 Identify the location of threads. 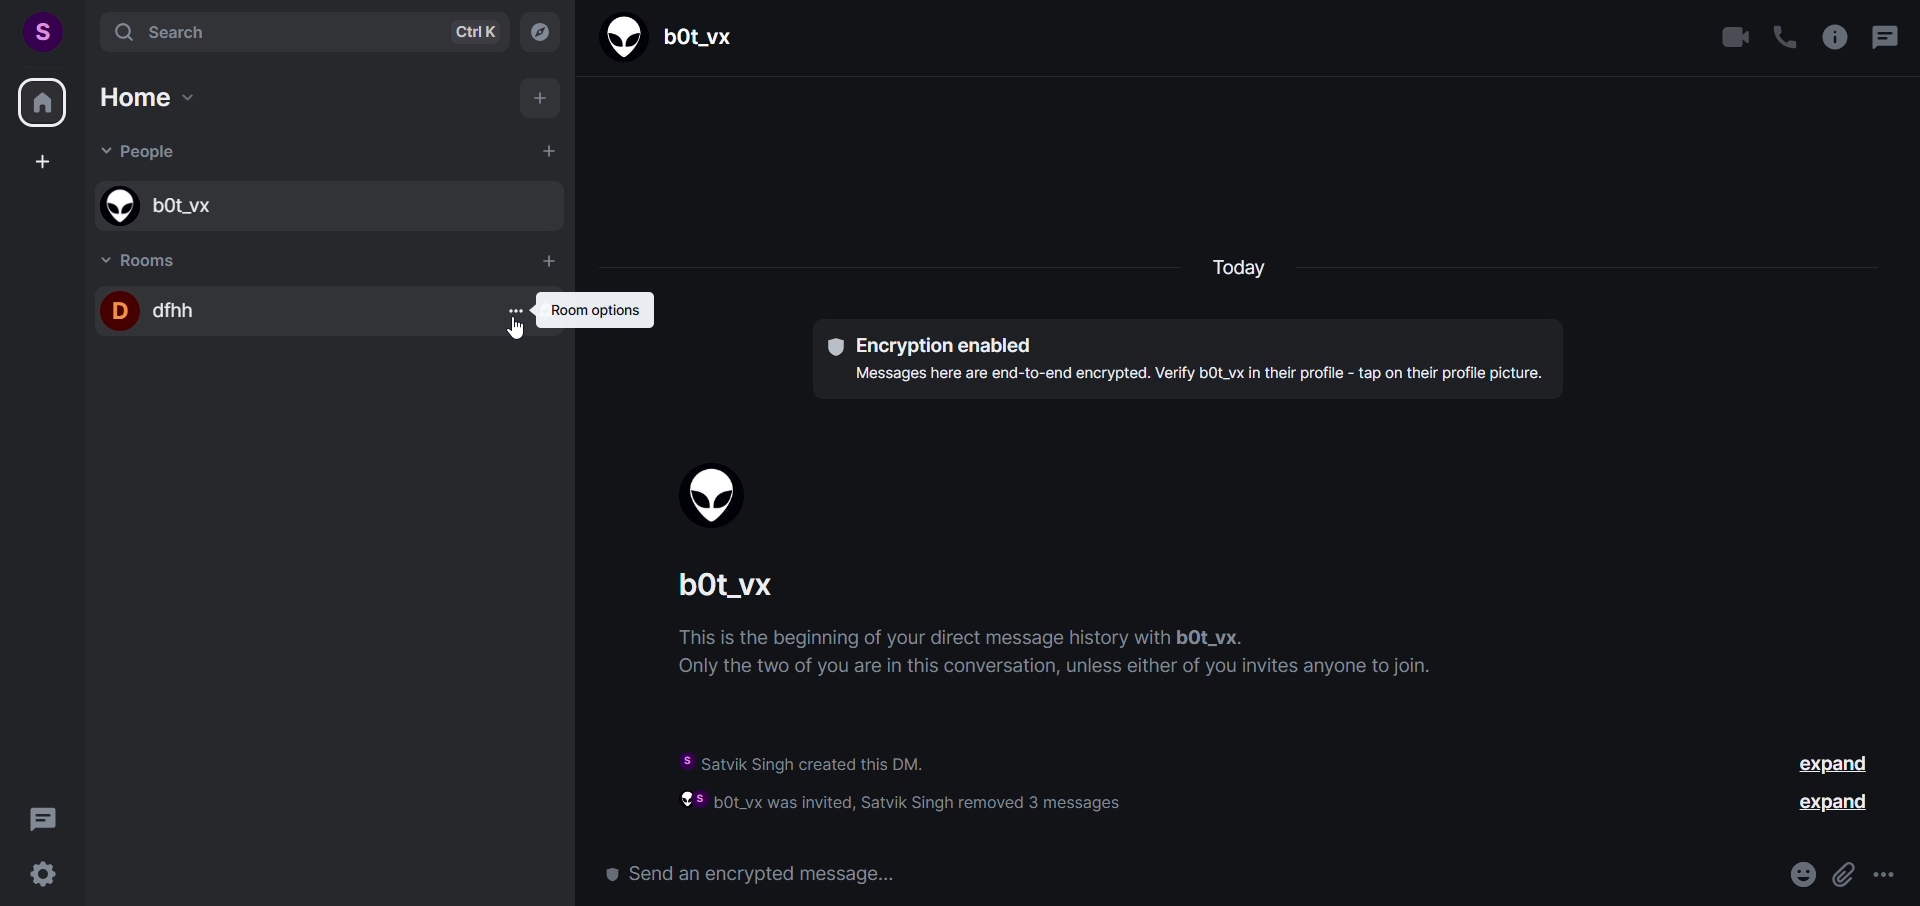
(1883, 40).